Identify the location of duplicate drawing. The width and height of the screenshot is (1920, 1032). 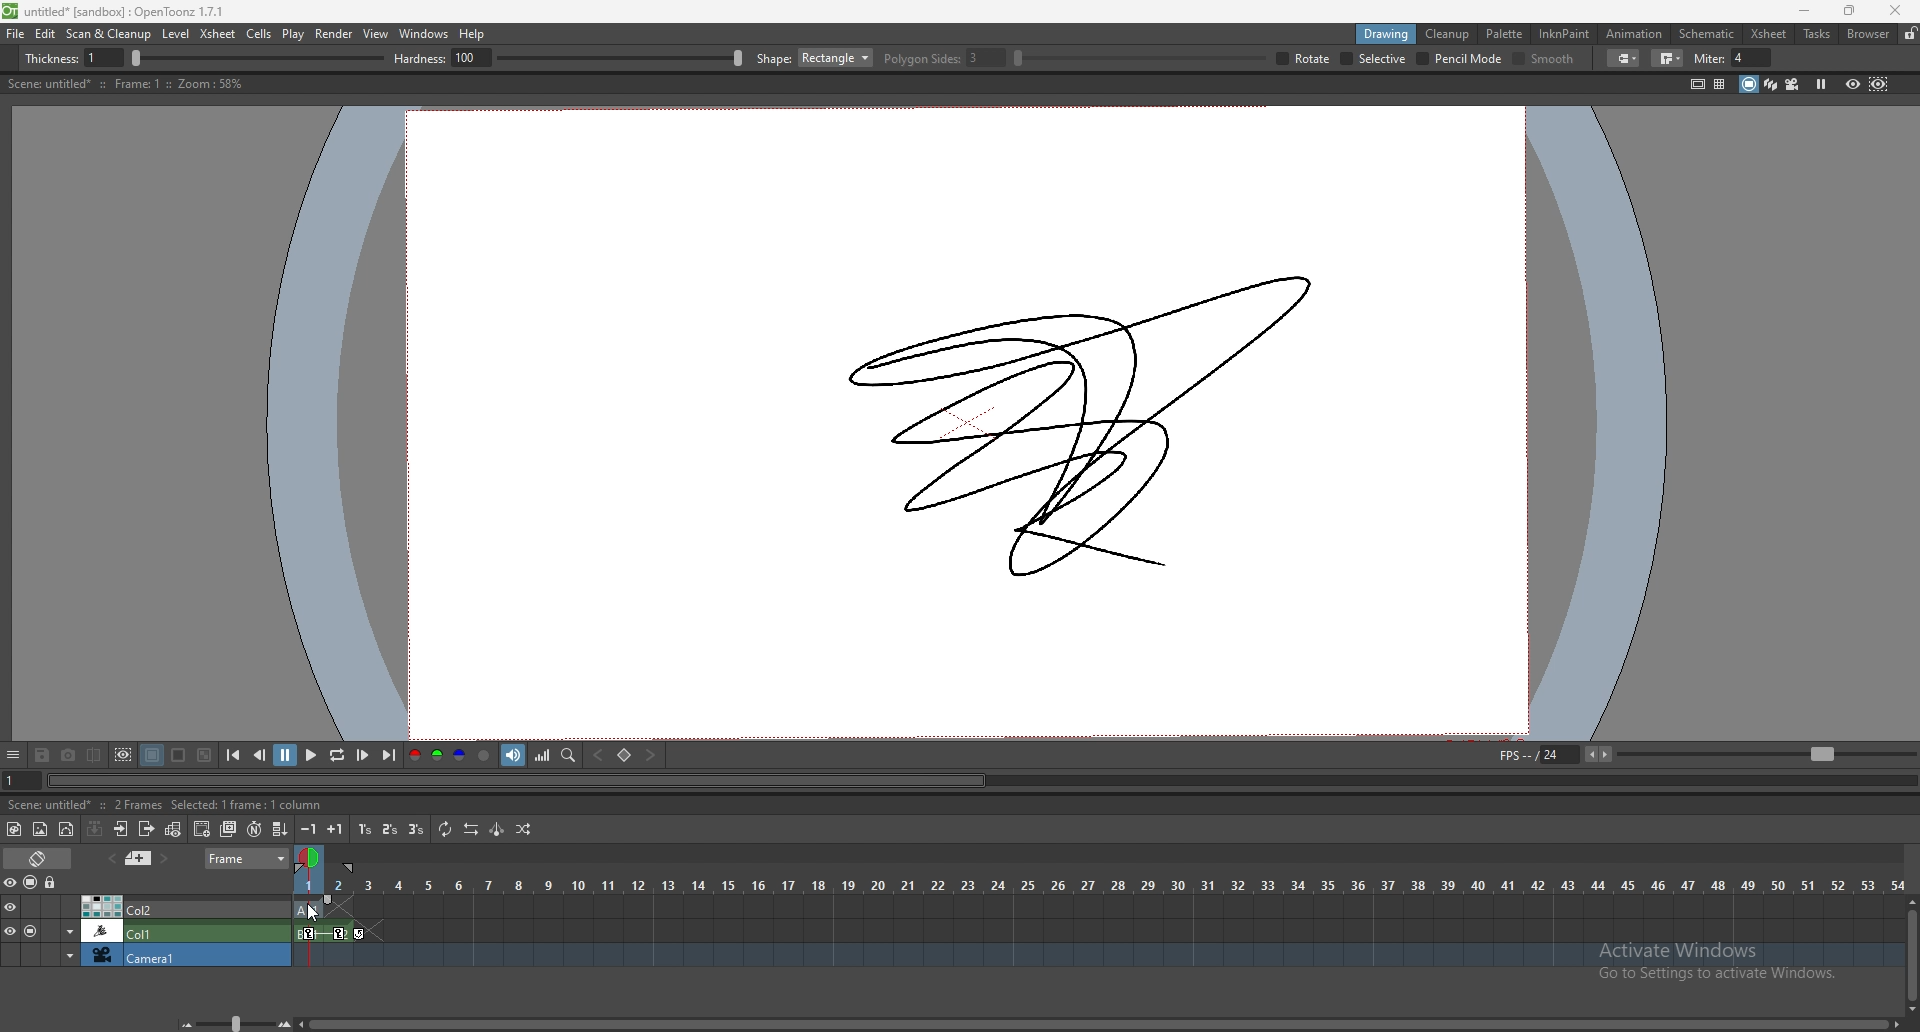
(230, 829).